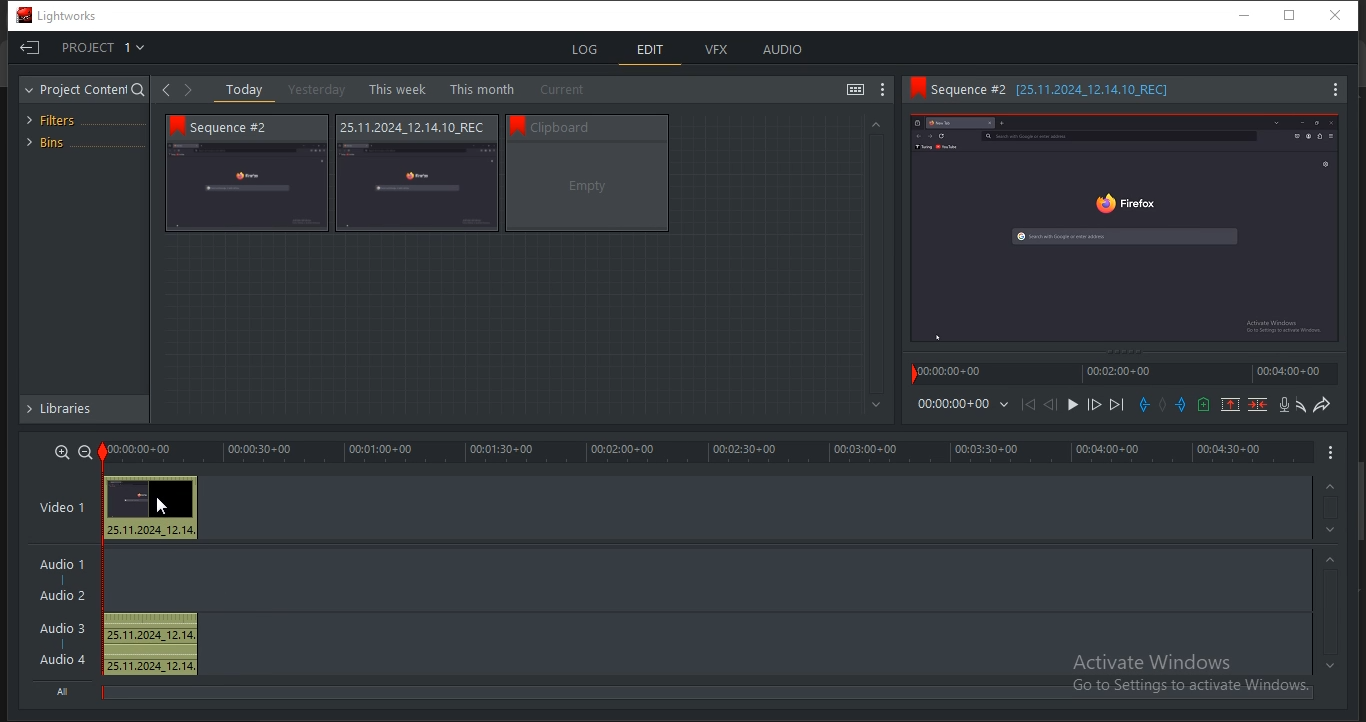 This screenshot has width=1366, height=722. Describe the element at coordinates (82, 411) in the screenshot. I see `libraries` at that location.